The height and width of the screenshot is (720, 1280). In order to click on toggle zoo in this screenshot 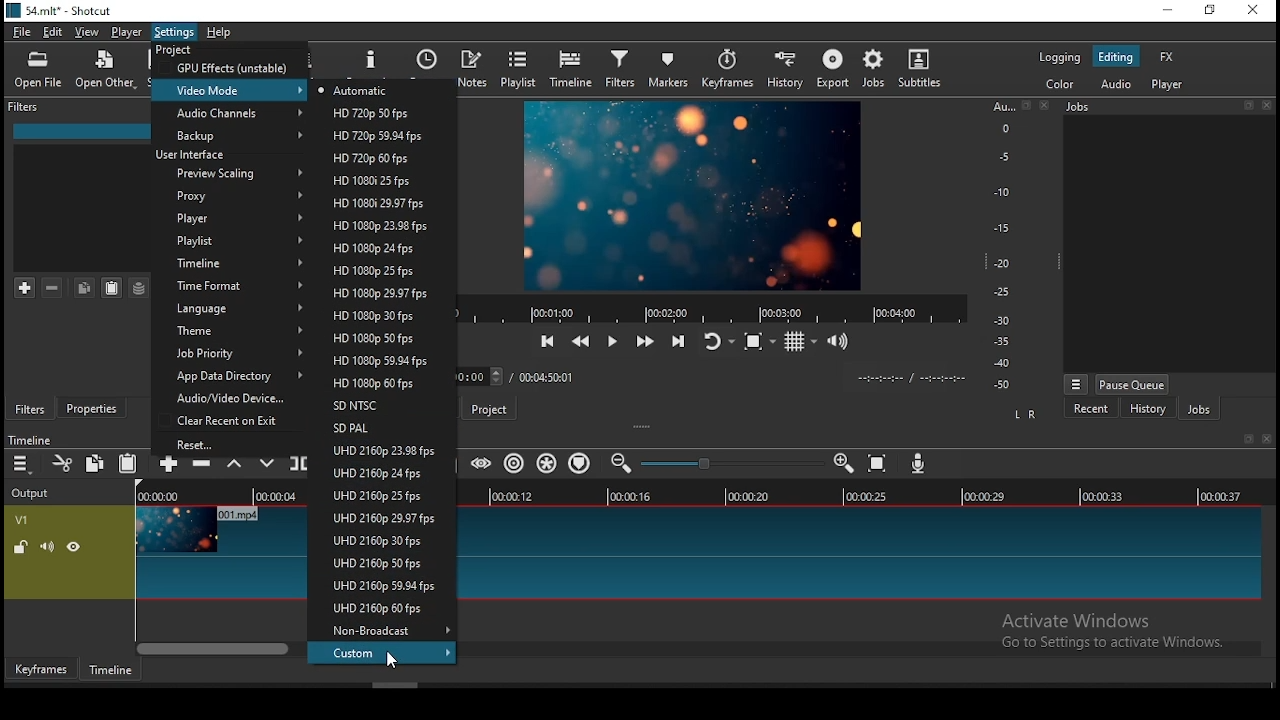, I will do `click(759, 340)`.